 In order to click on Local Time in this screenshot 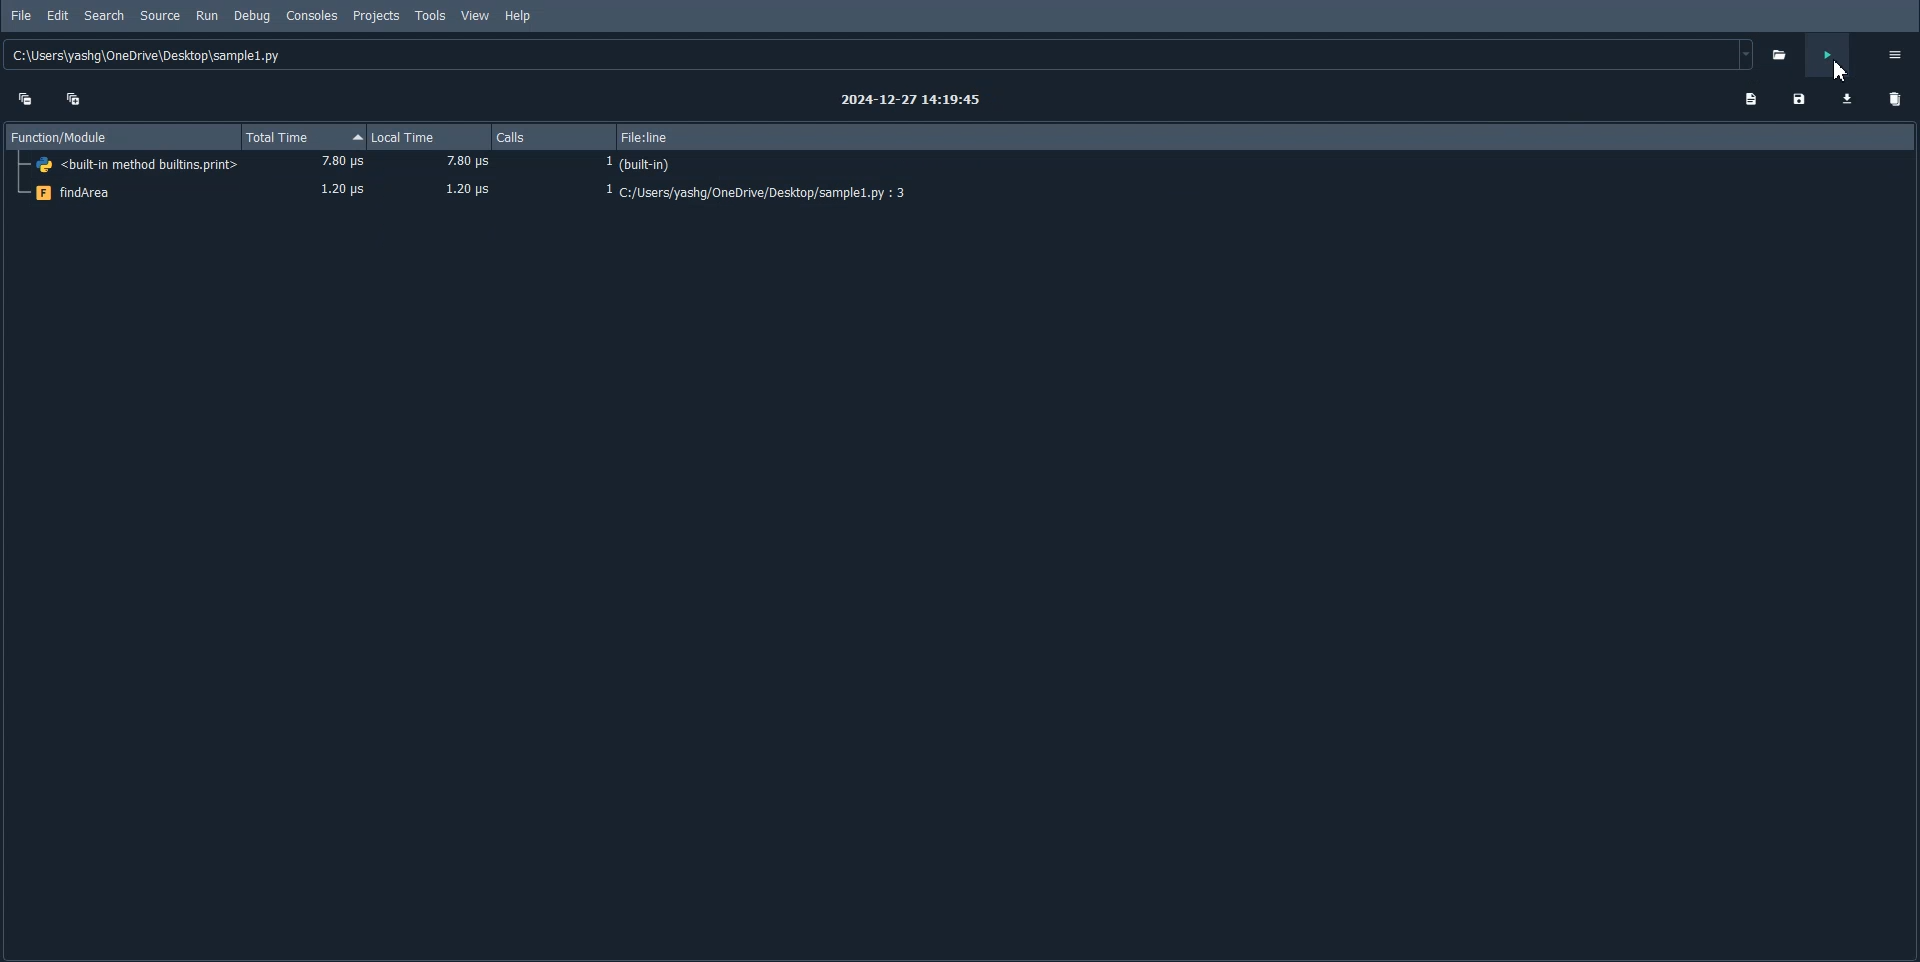, I will do `click(429, 137)`.